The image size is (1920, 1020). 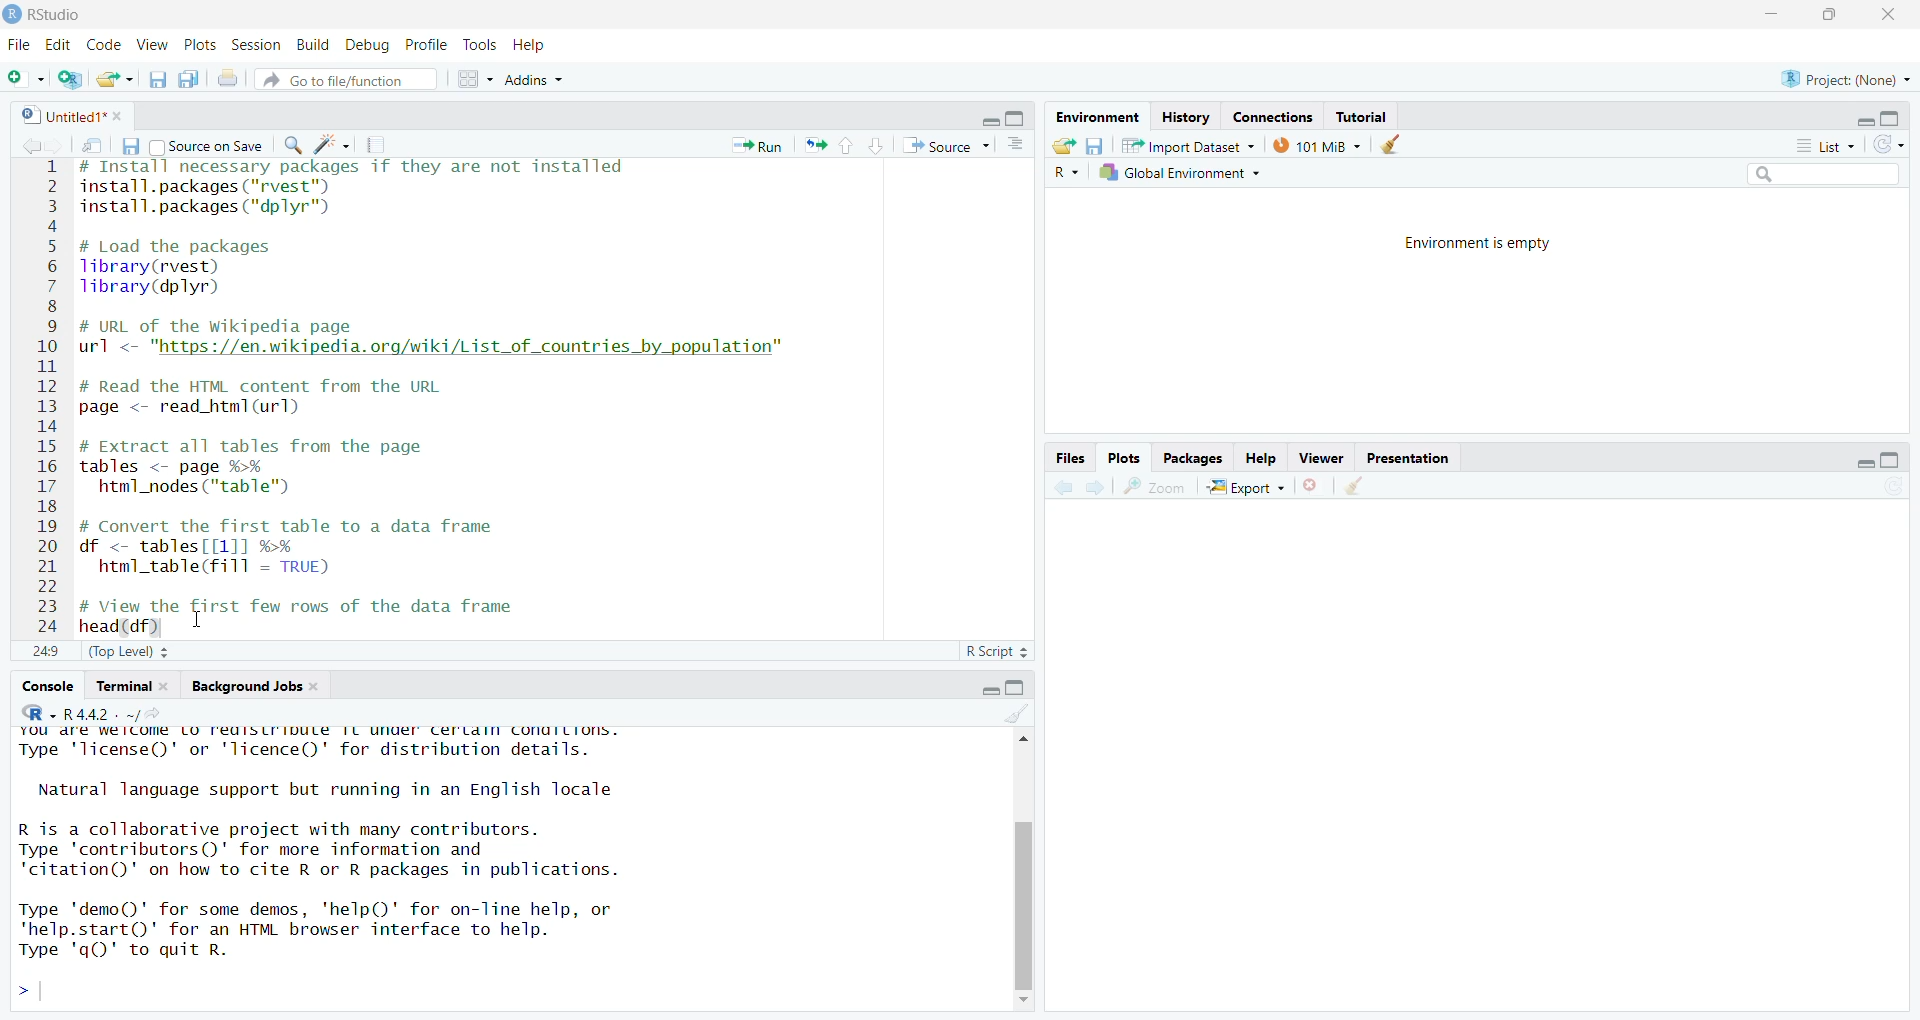 What do you see at coordinates (1771, 15) in the screenshot?
I see `minimize` at bounding box center [1771, 15].